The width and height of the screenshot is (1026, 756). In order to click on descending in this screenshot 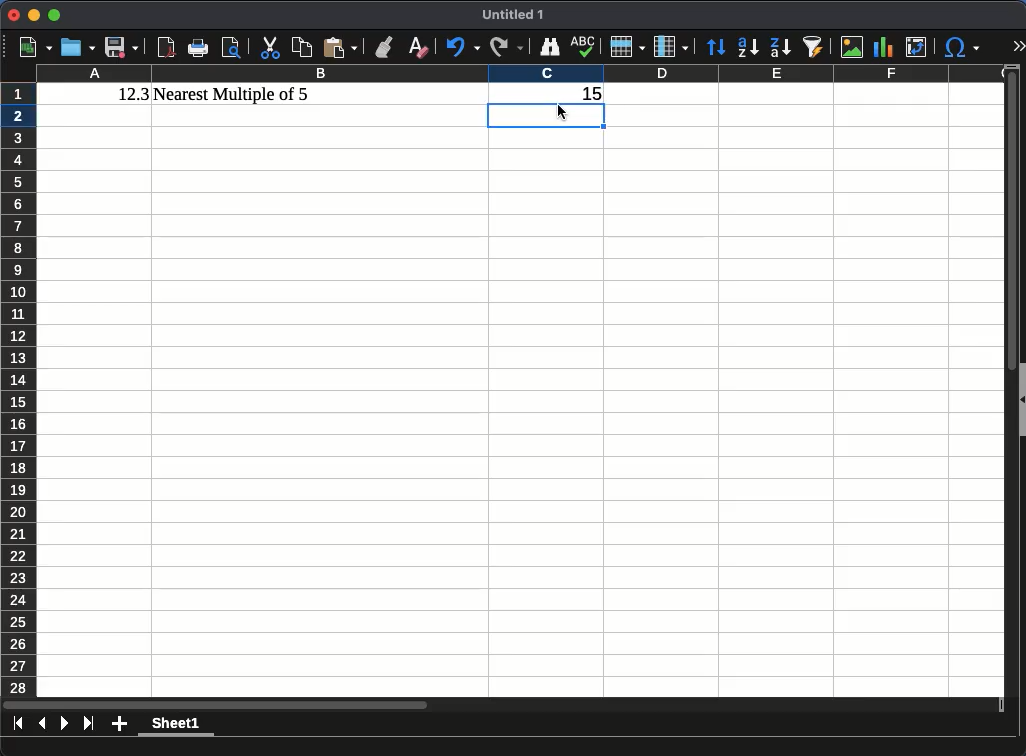, I will do `click(780, 48)`.